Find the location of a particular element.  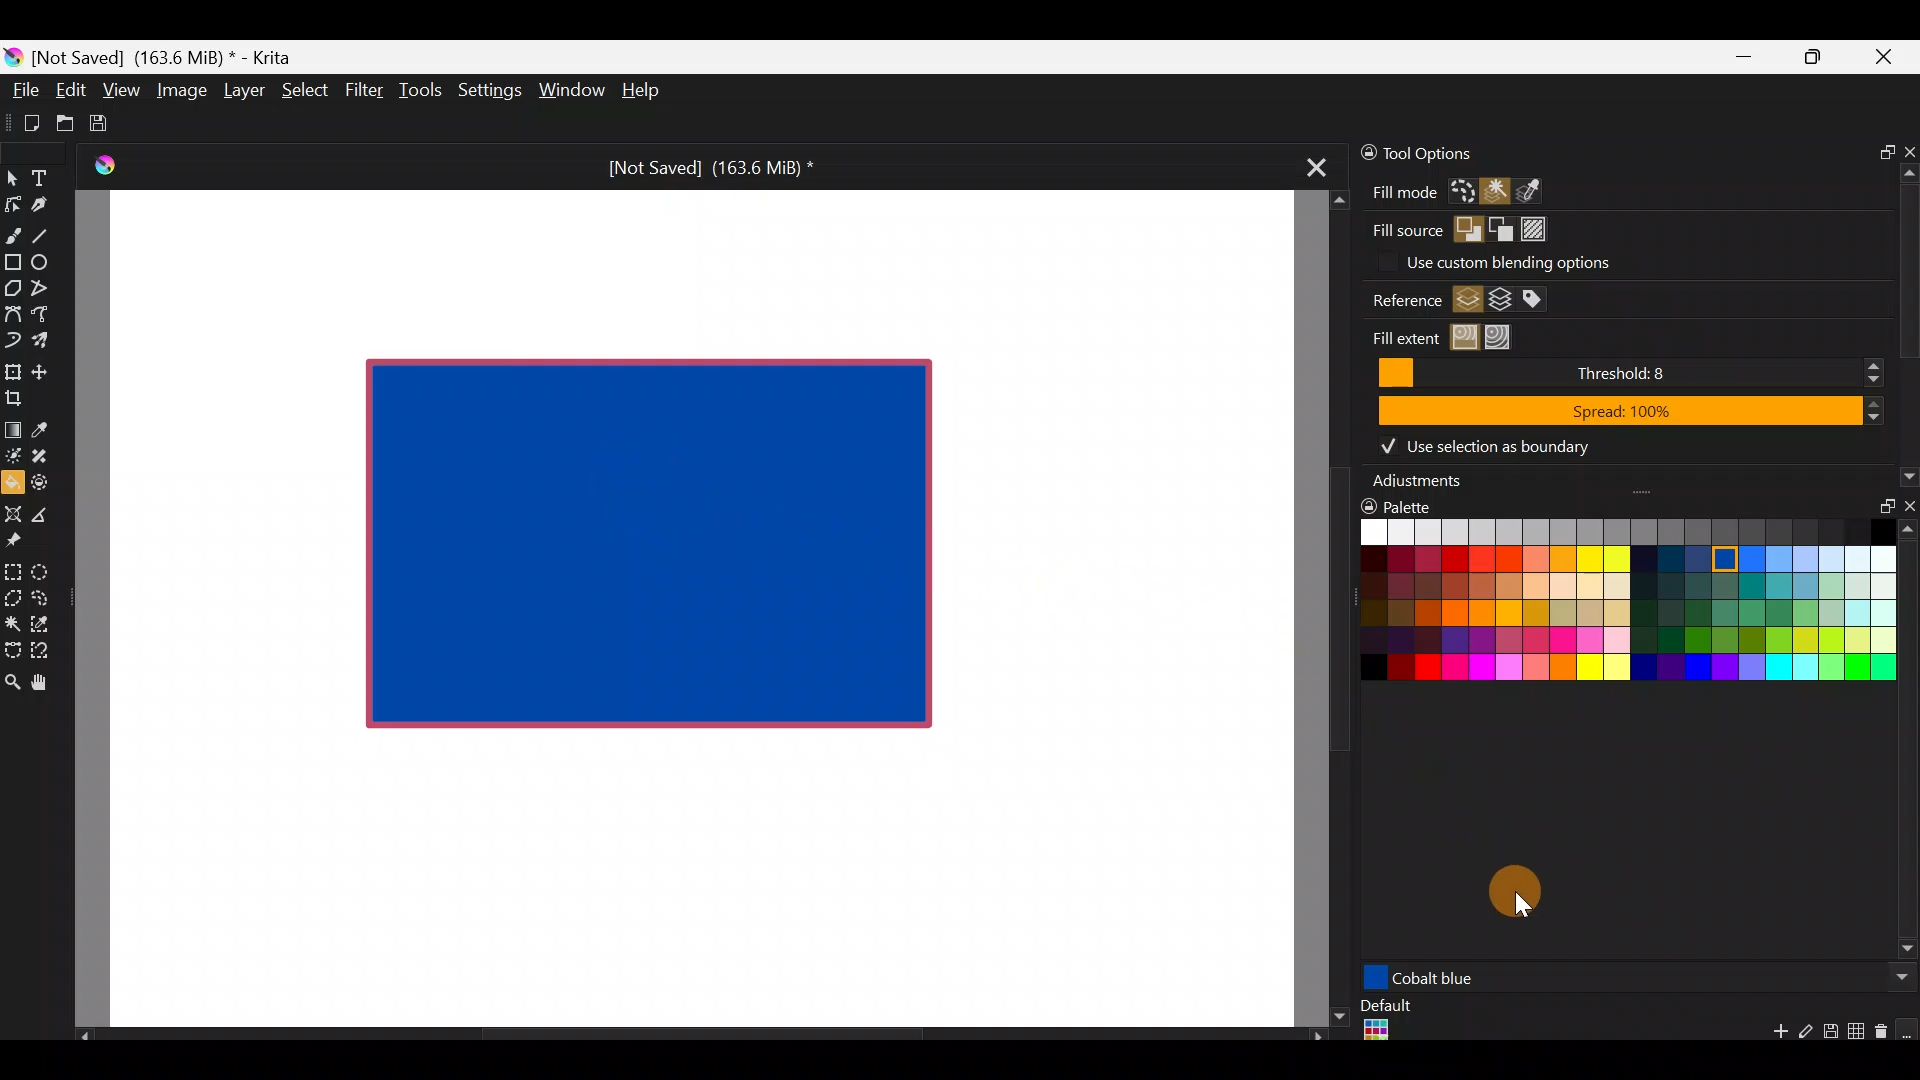

Background color is located at coordinates (1501, 227).